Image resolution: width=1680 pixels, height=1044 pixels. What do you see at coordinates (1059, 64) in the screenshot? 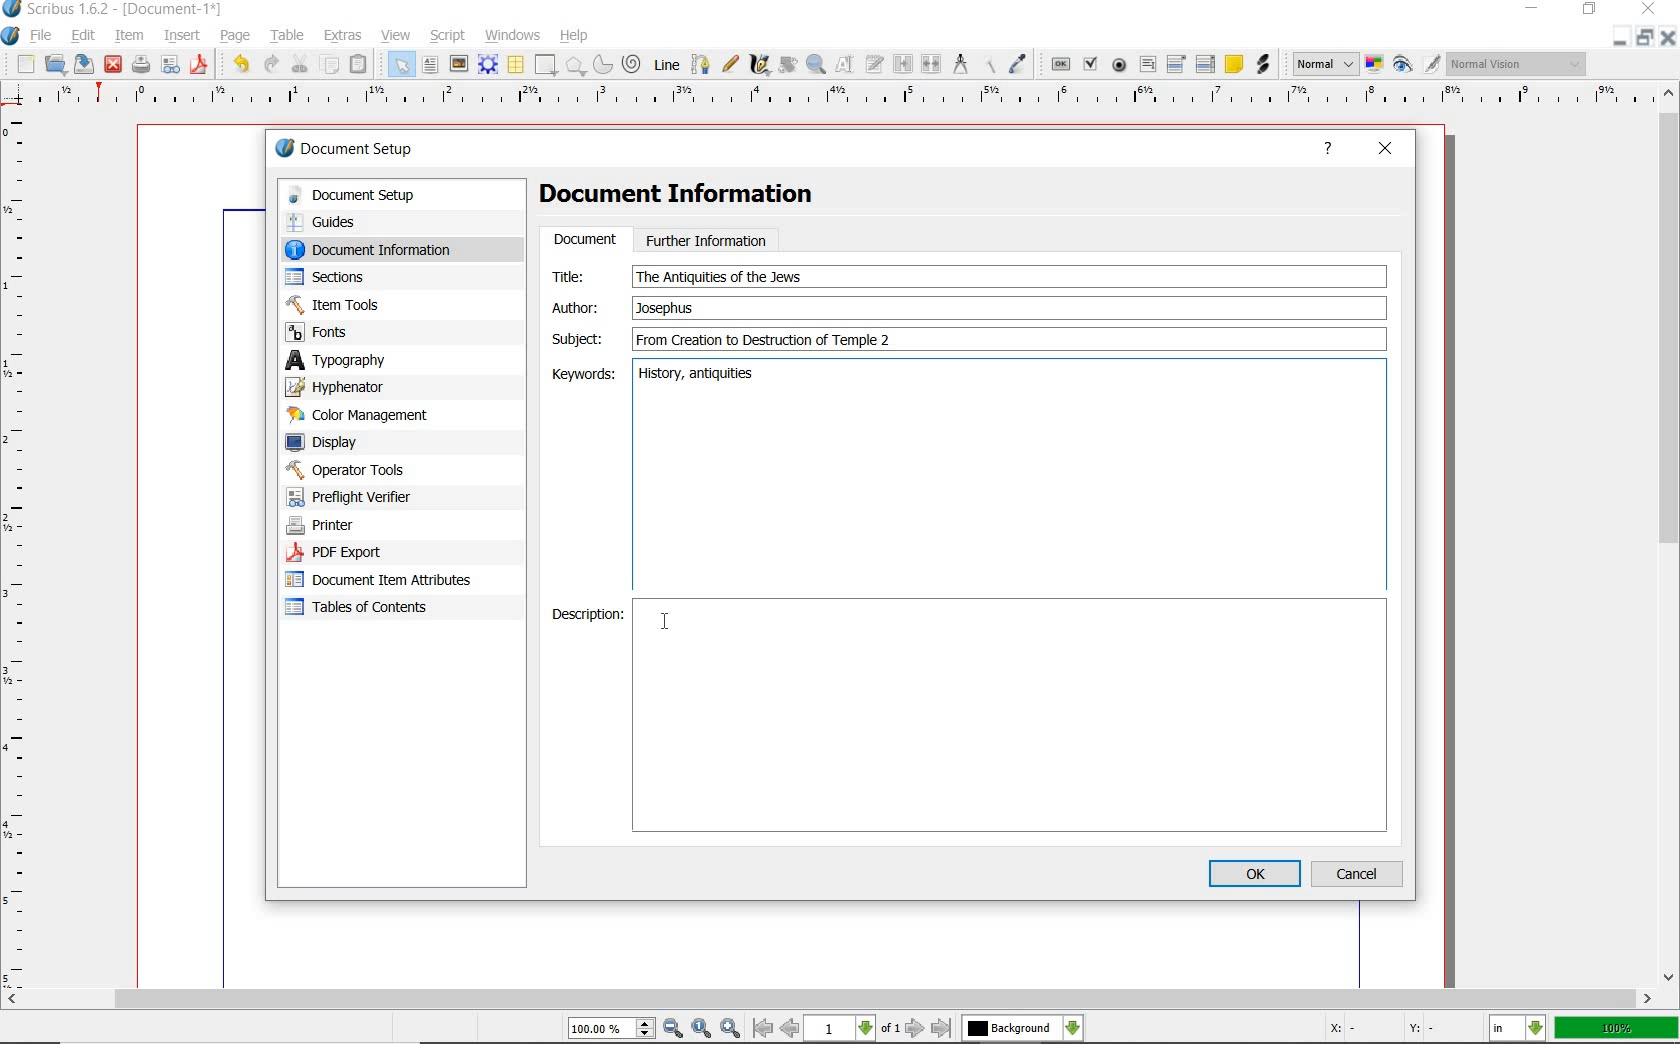
I see `pdf push button` at bounding box center [1059, 64].